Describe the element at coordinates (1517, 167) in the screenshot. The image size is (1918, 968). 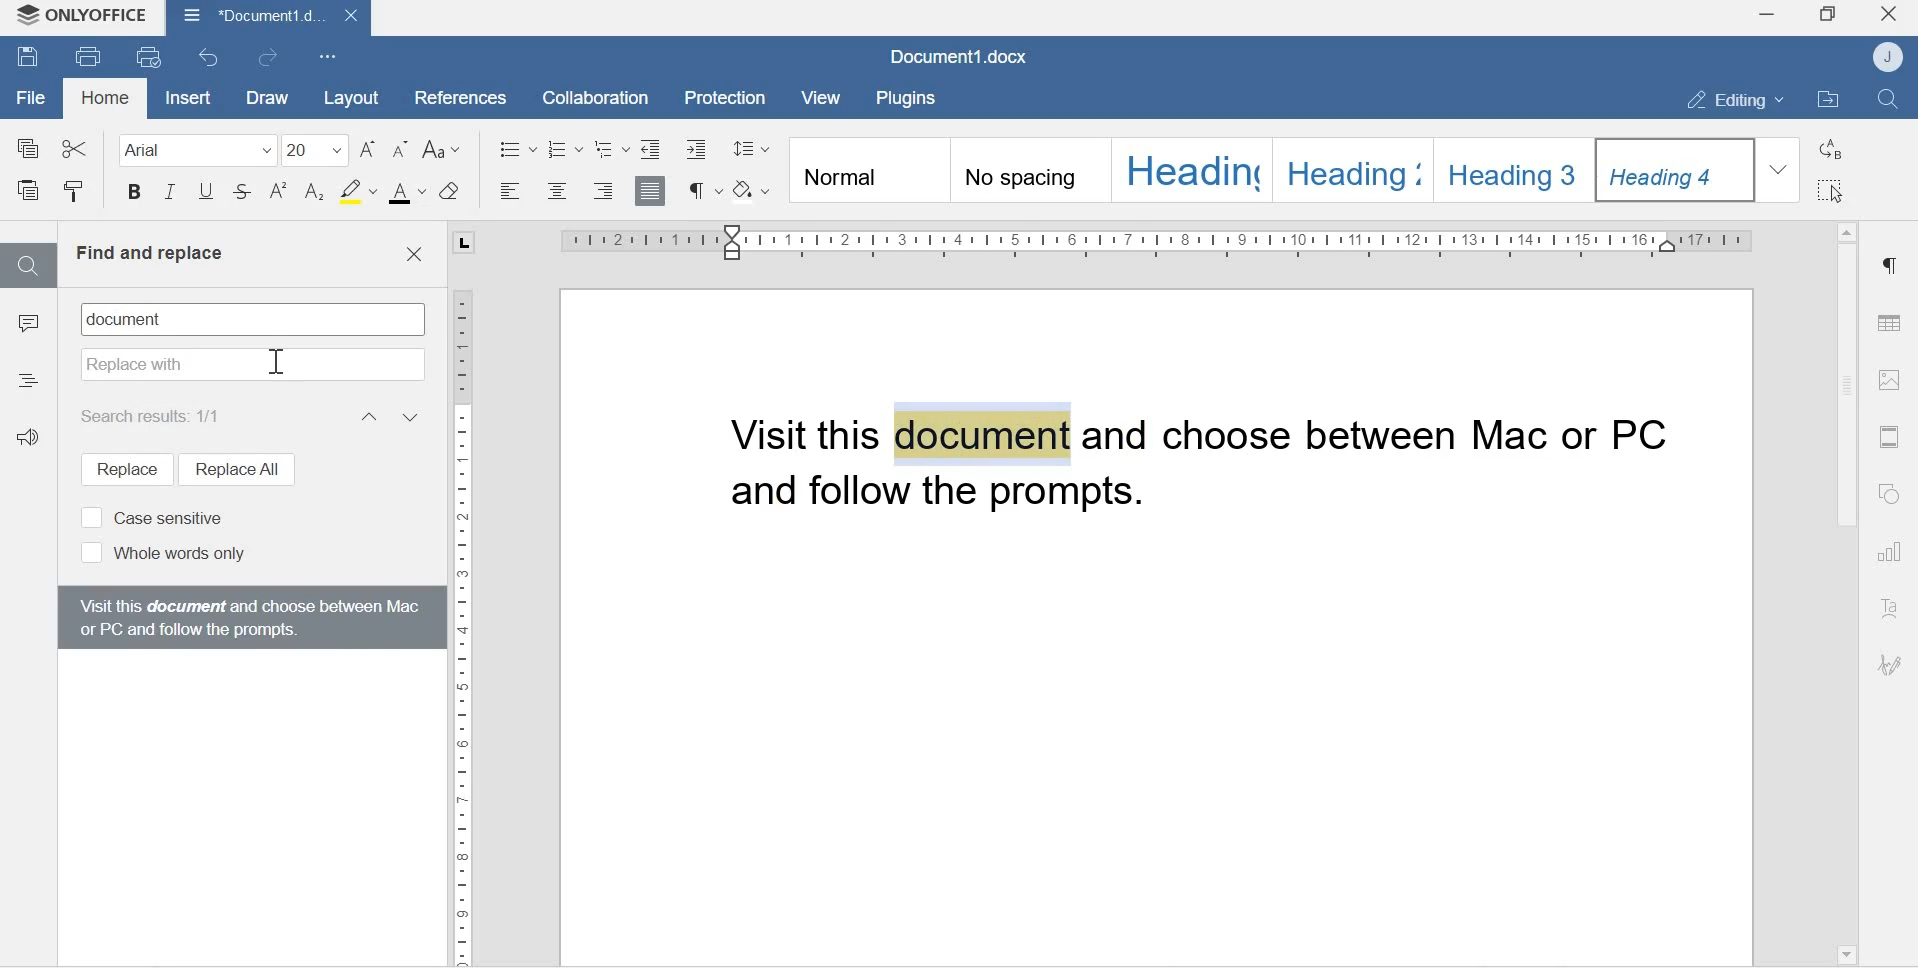
I see `Heading 3` at that location.